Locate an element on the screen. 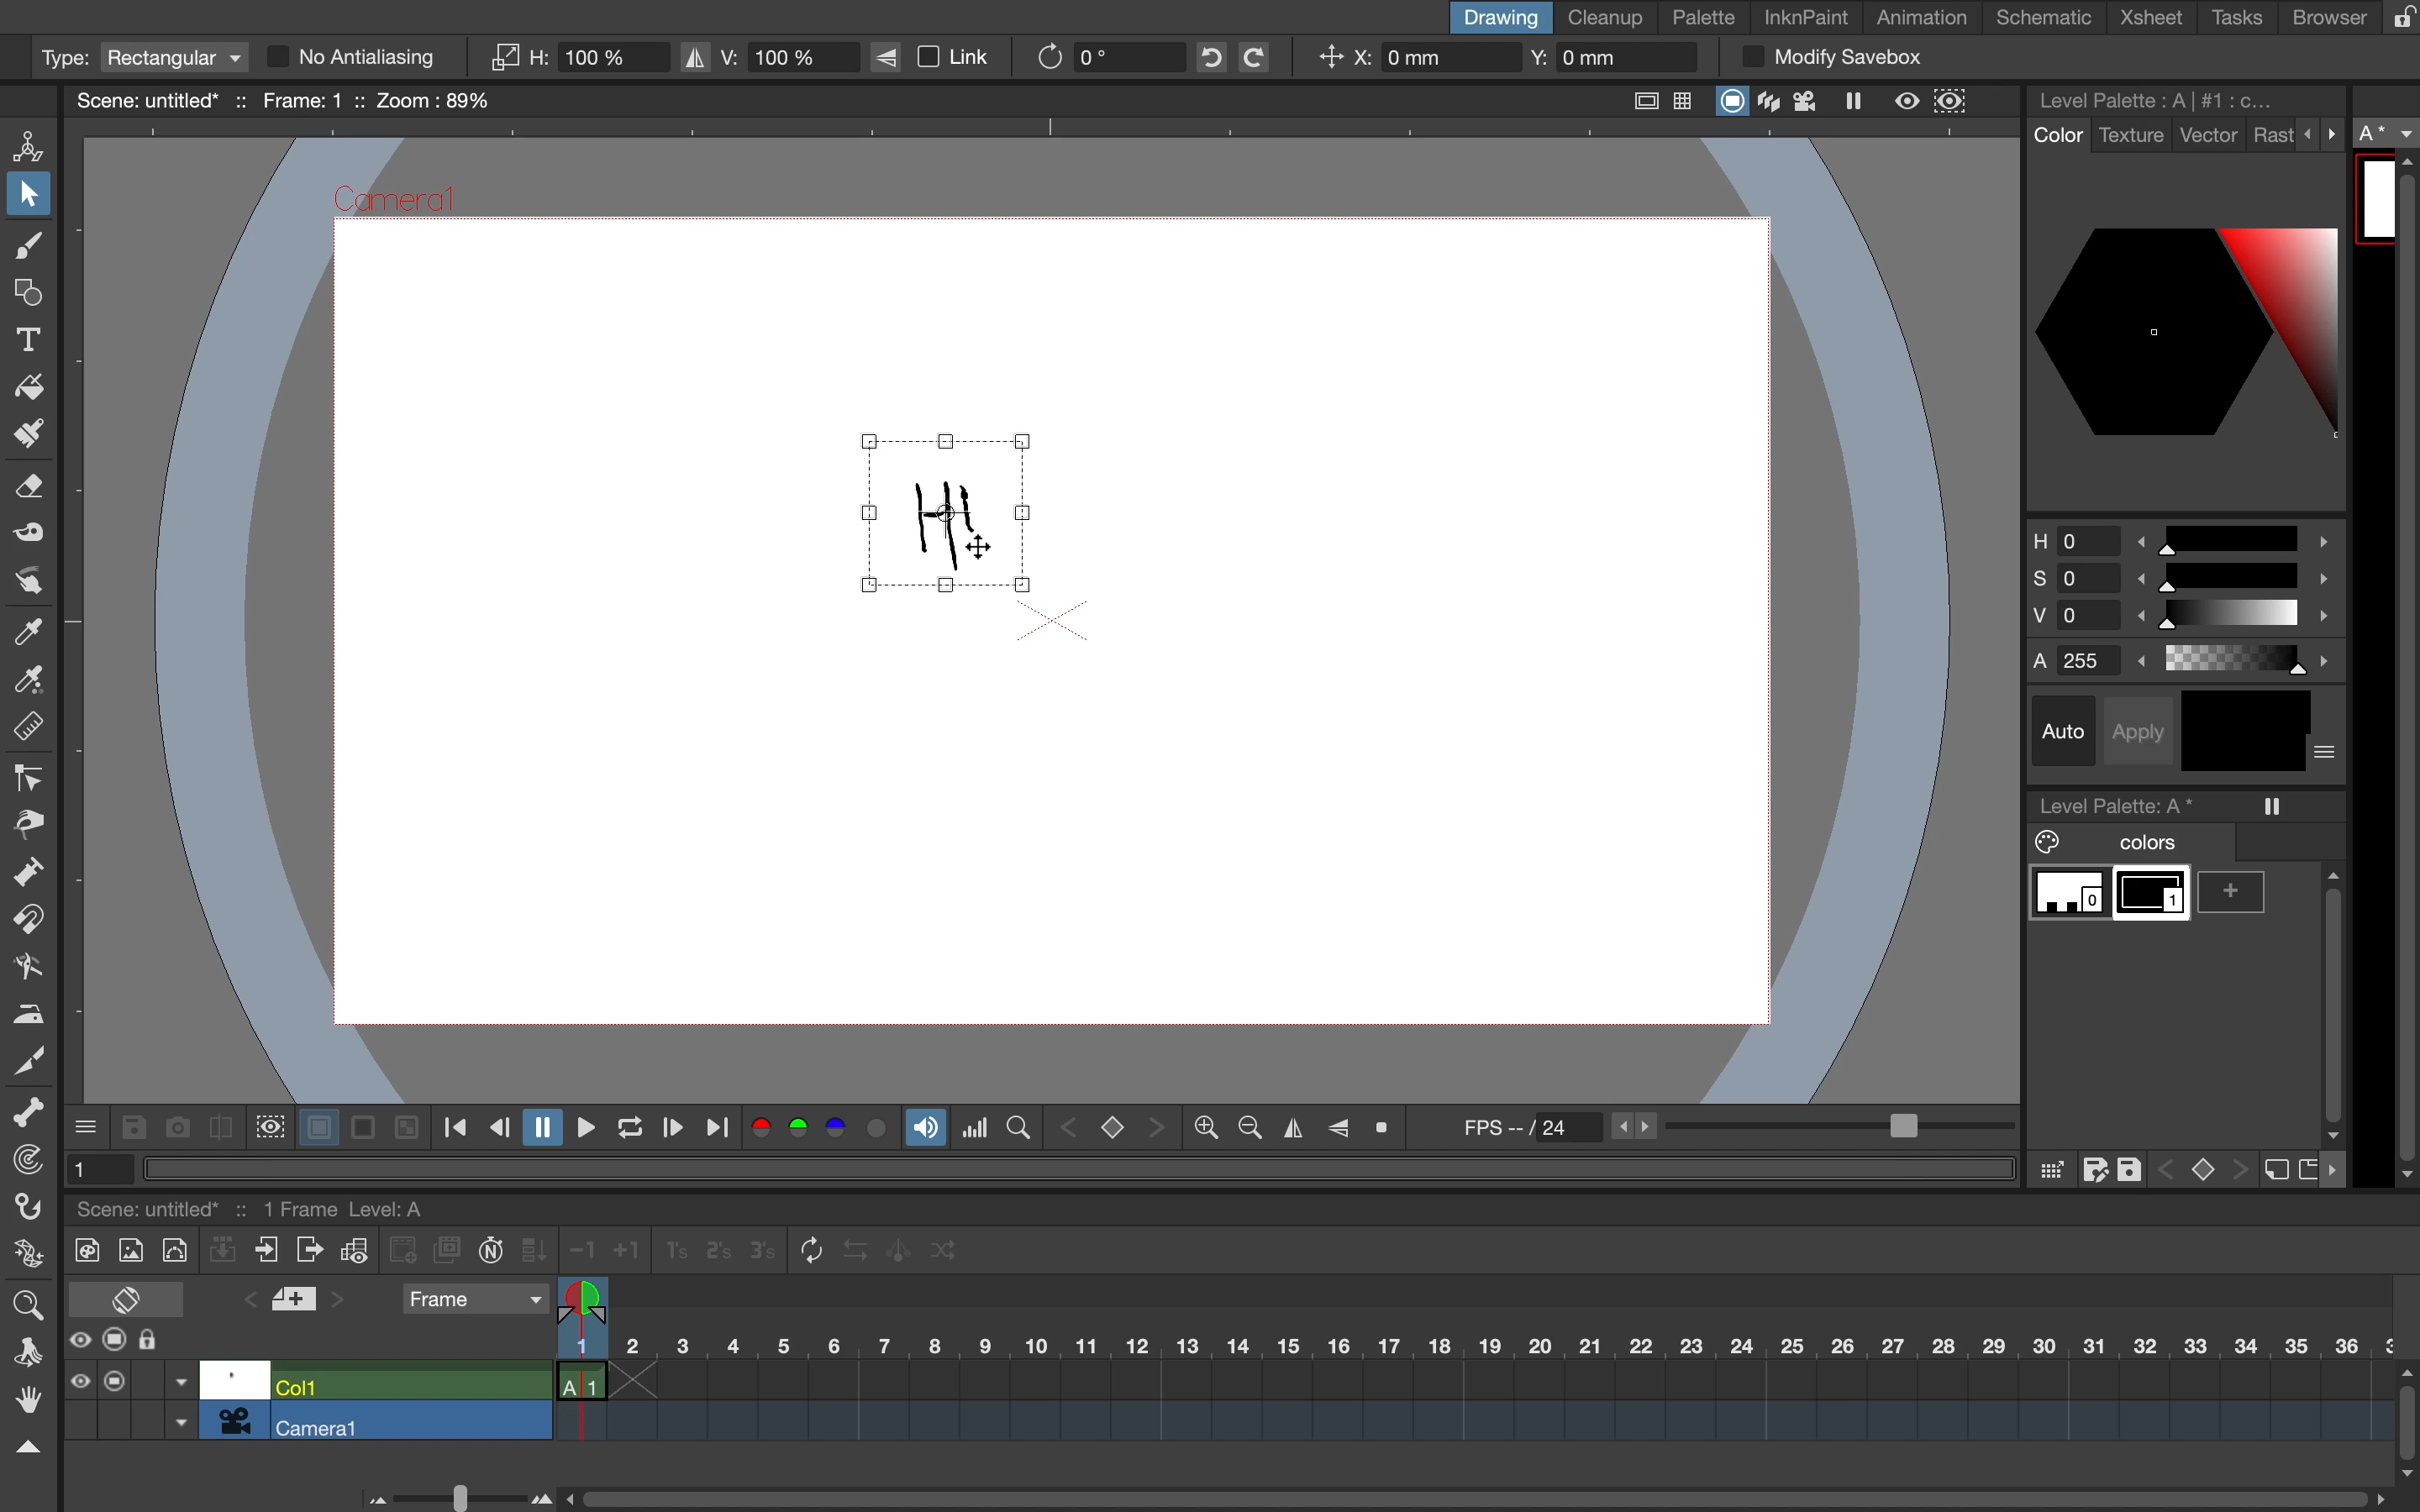 This screenshot has width=2420, height=1512. level palette a is located at coordinates (2124, 802).